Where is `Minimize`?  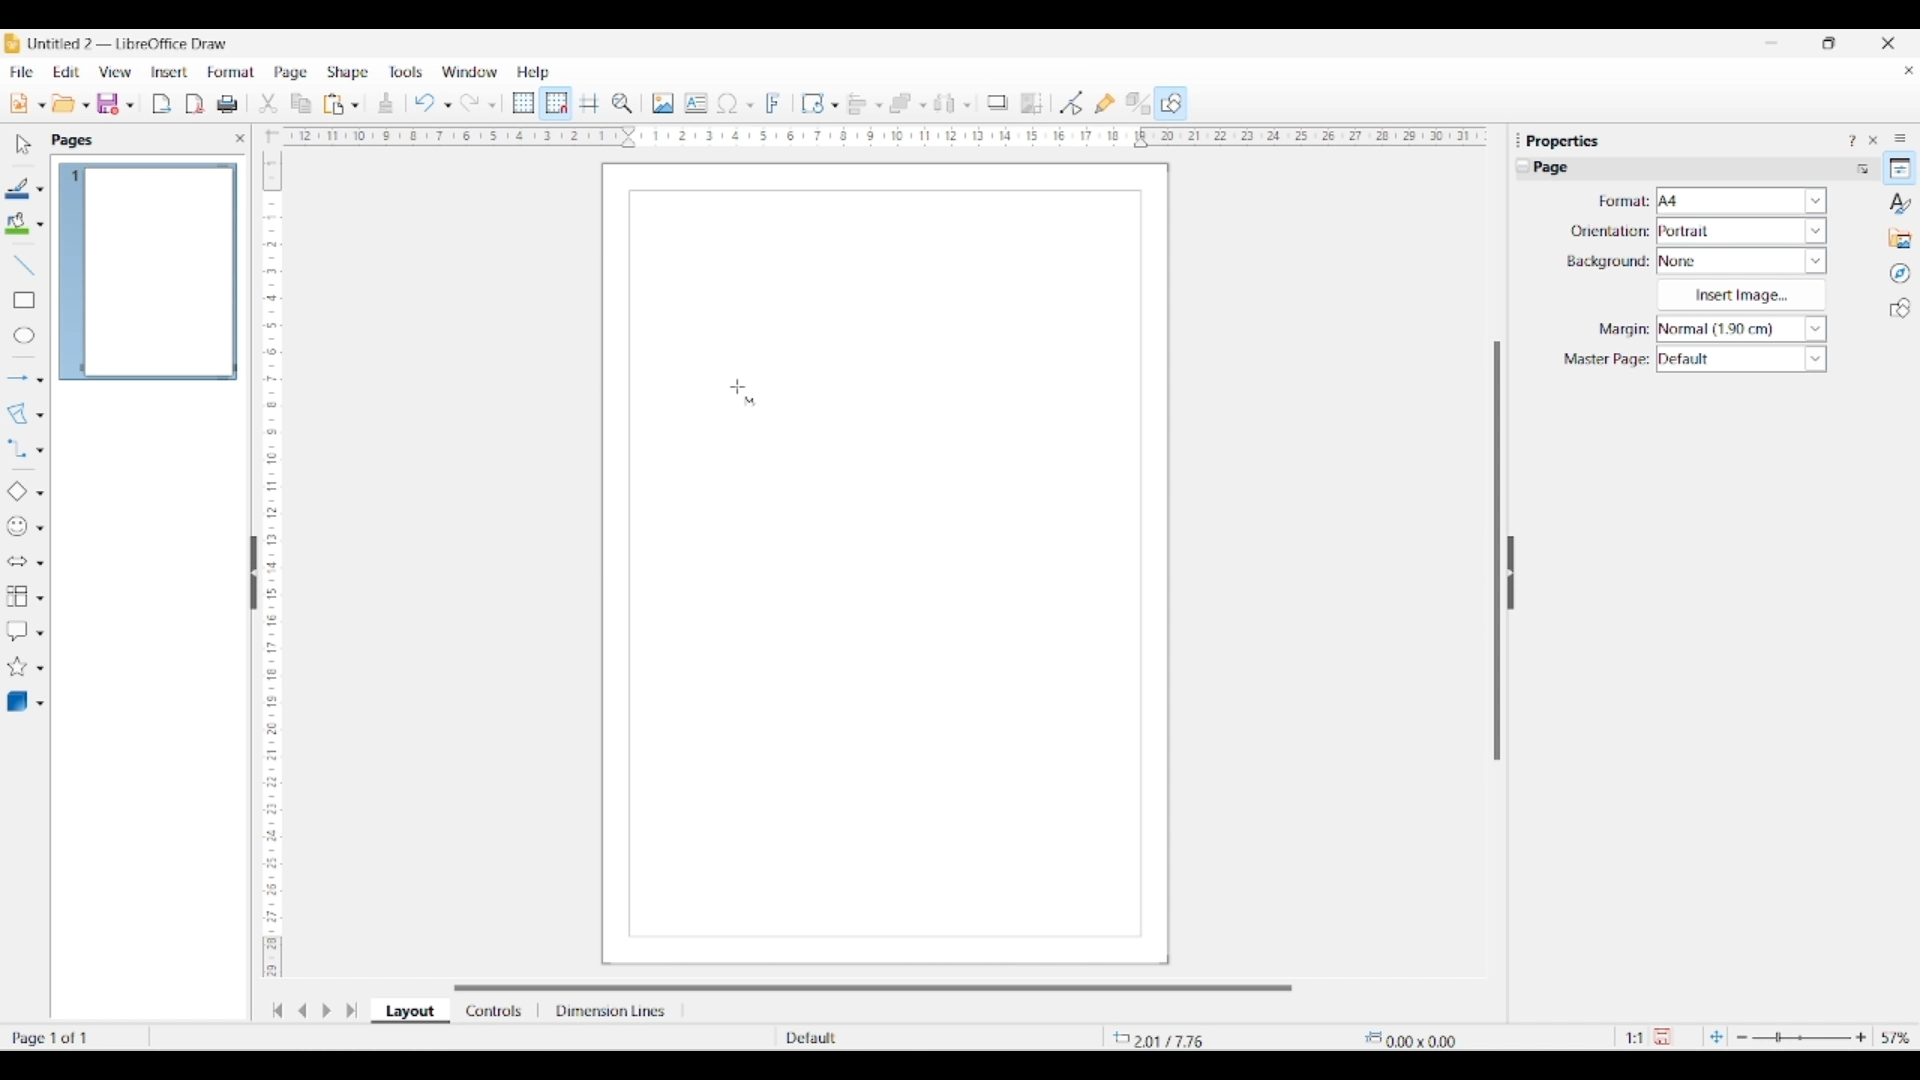
Minimize is located at coordinates (1772, 43).